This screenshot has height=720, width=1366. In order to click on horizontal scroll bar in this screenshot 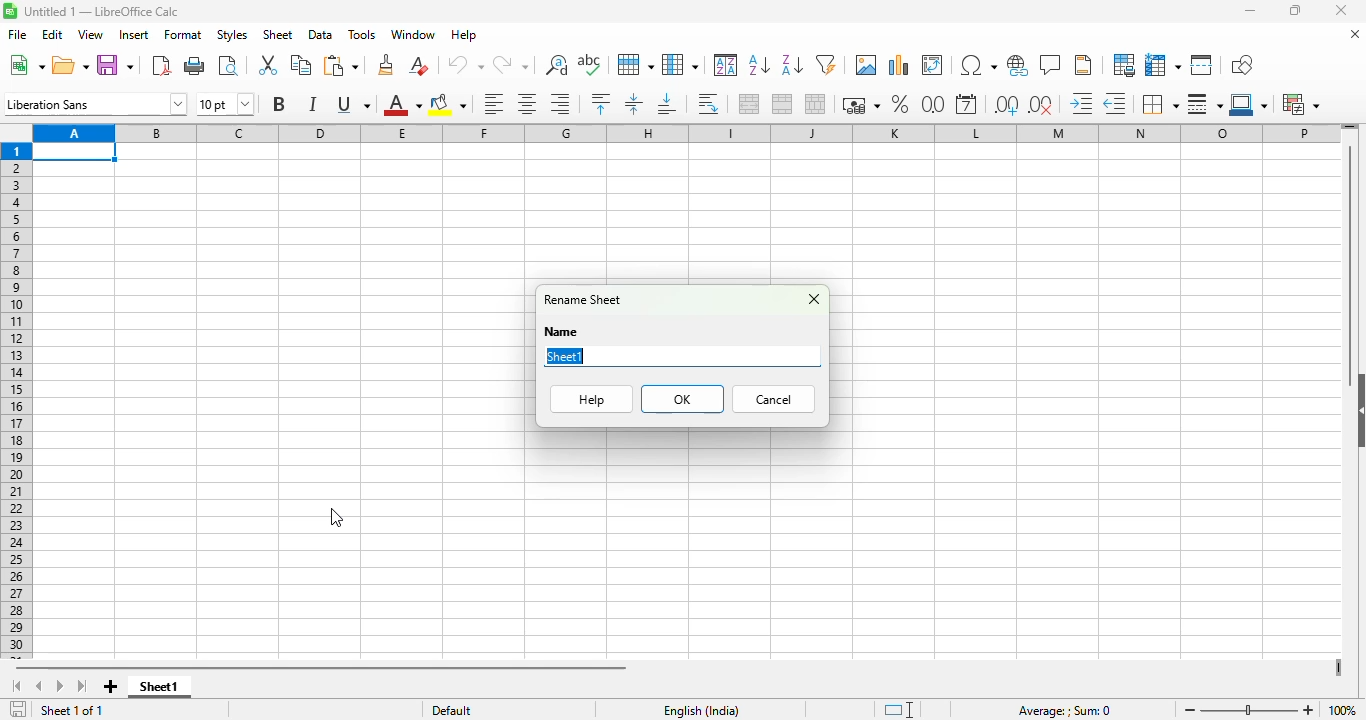, I will do `click(323, 668)`.